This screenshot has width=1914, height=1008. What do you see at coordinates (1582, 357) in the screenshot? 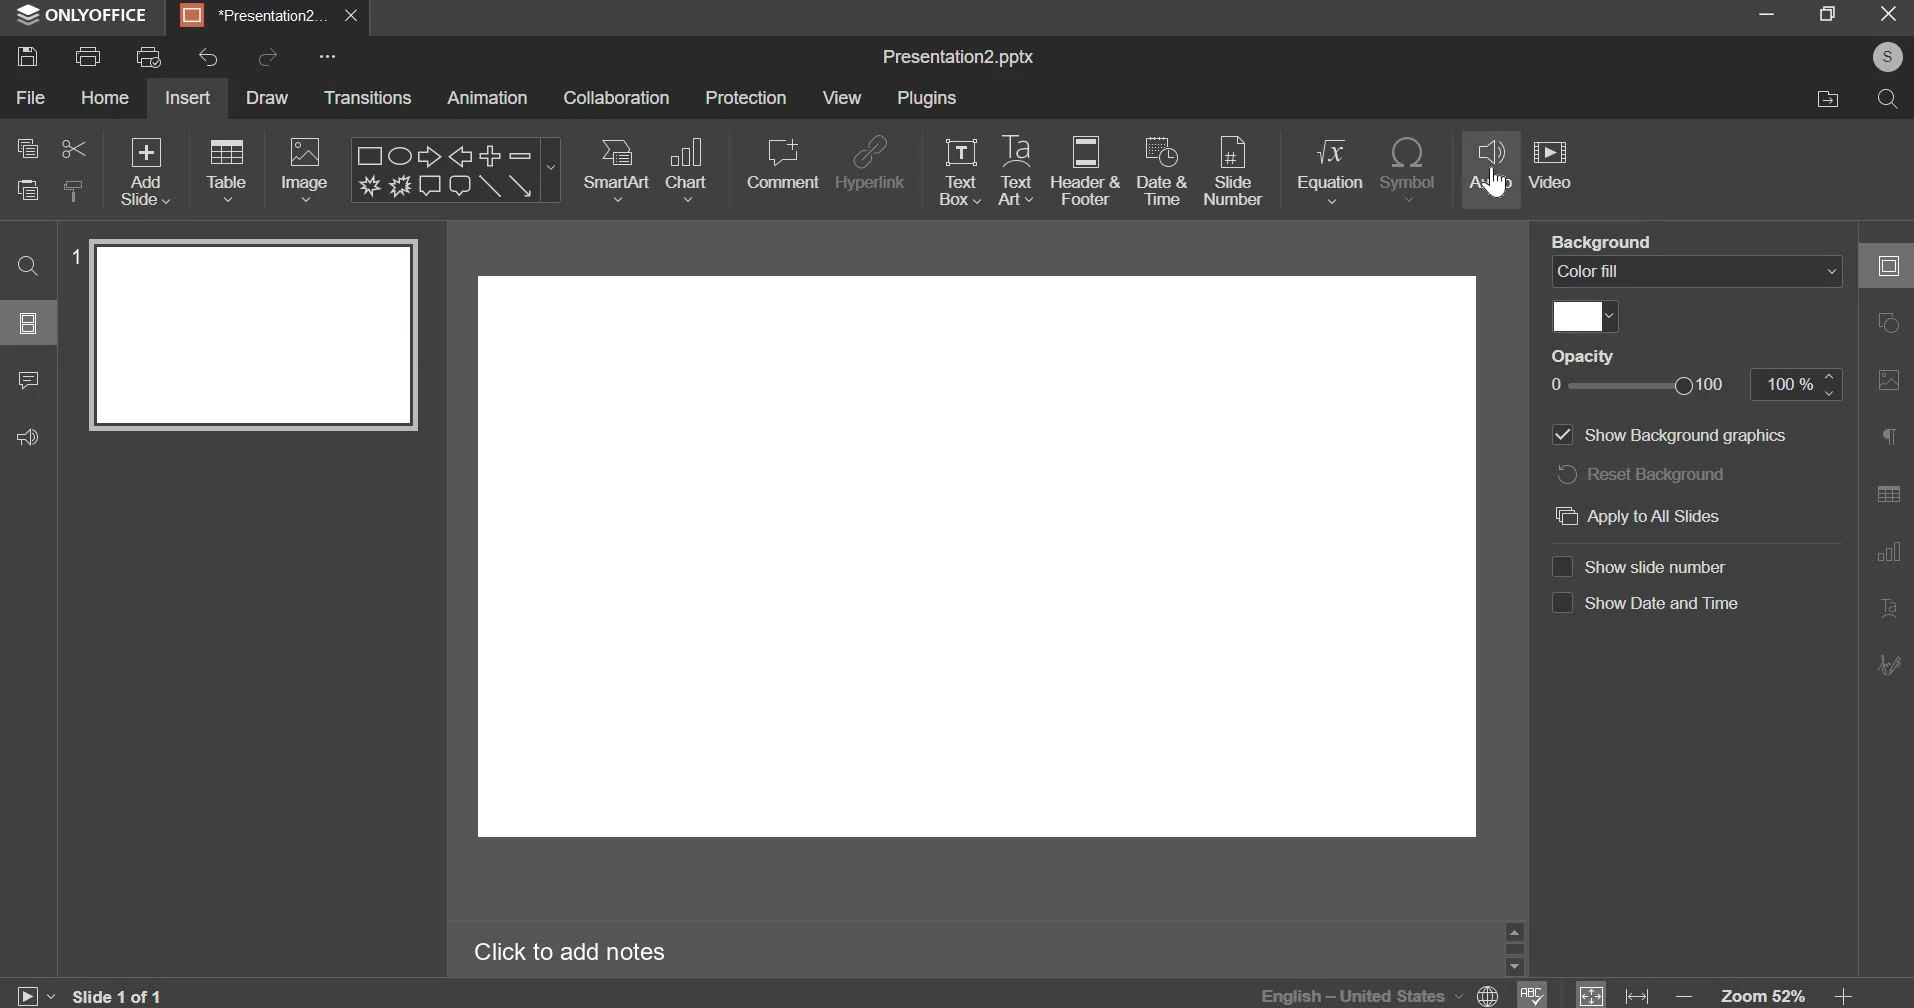
I see `opacity` at bounding box center [1582, 357].